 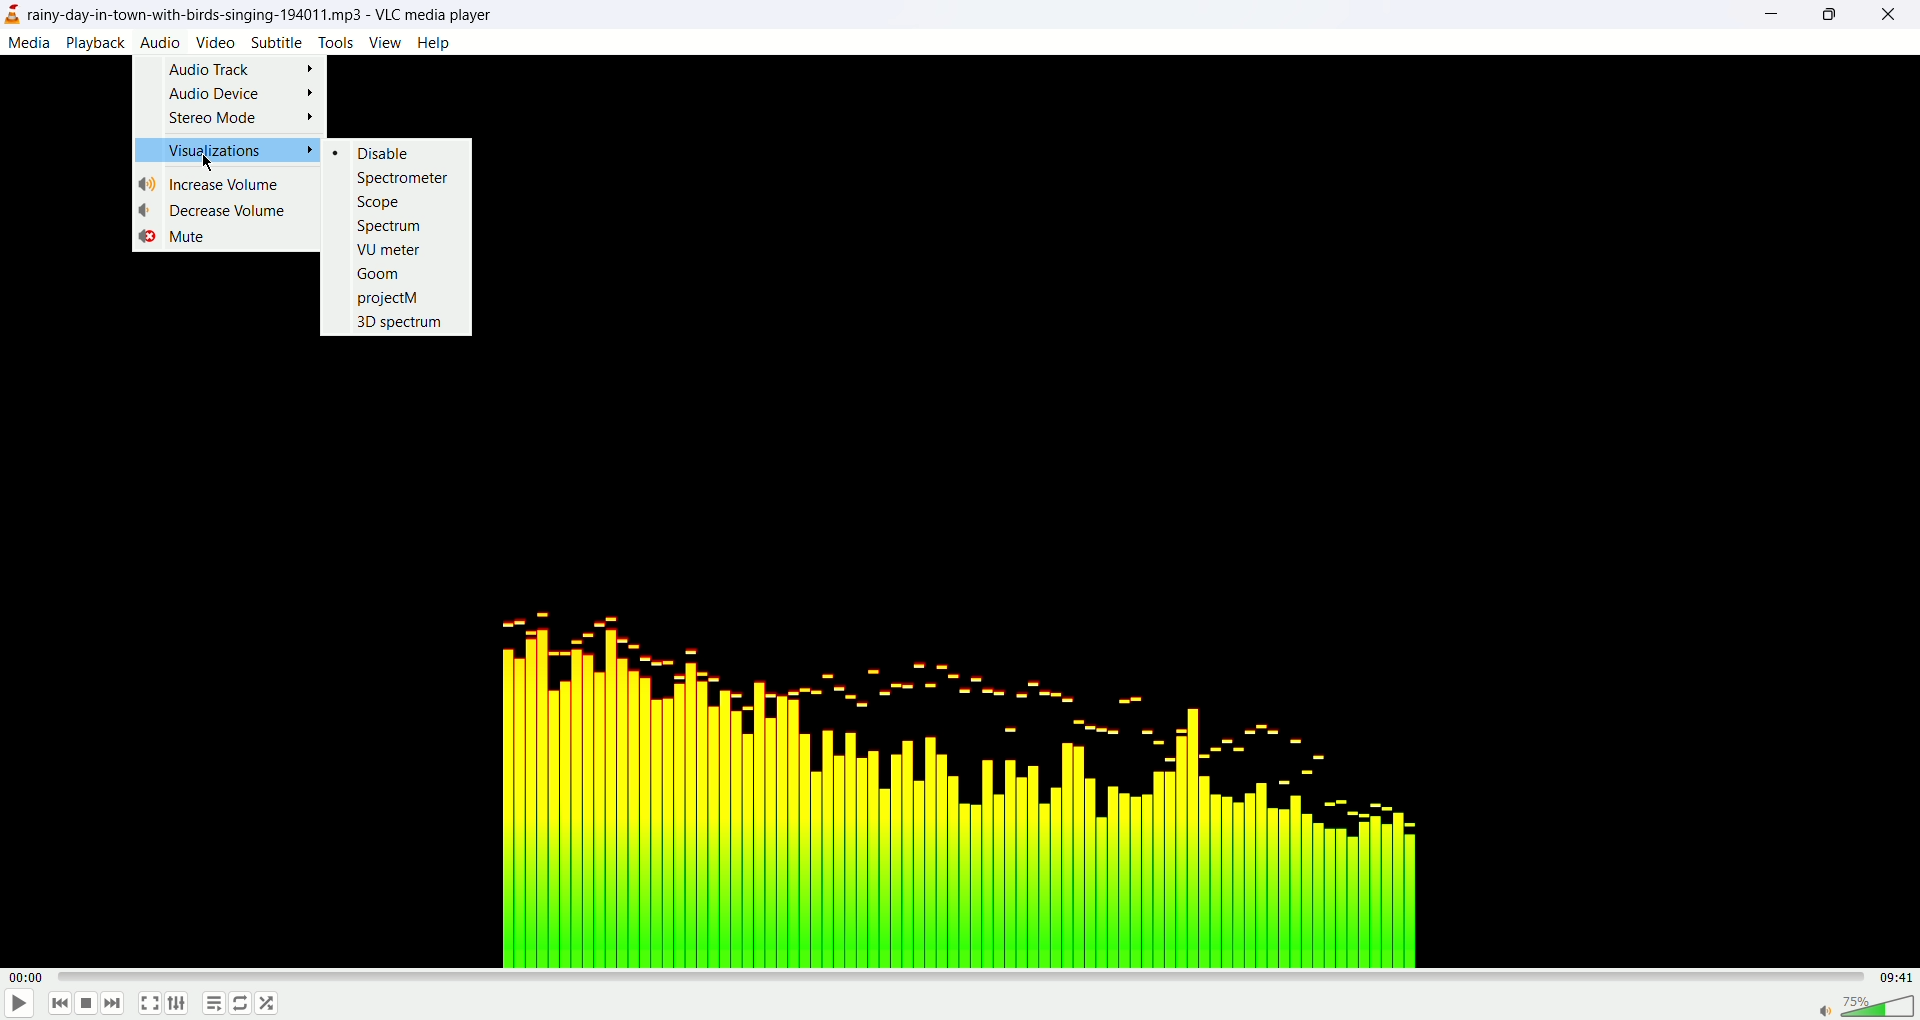 I want to click on increase volume, so click(x=214, y=184).